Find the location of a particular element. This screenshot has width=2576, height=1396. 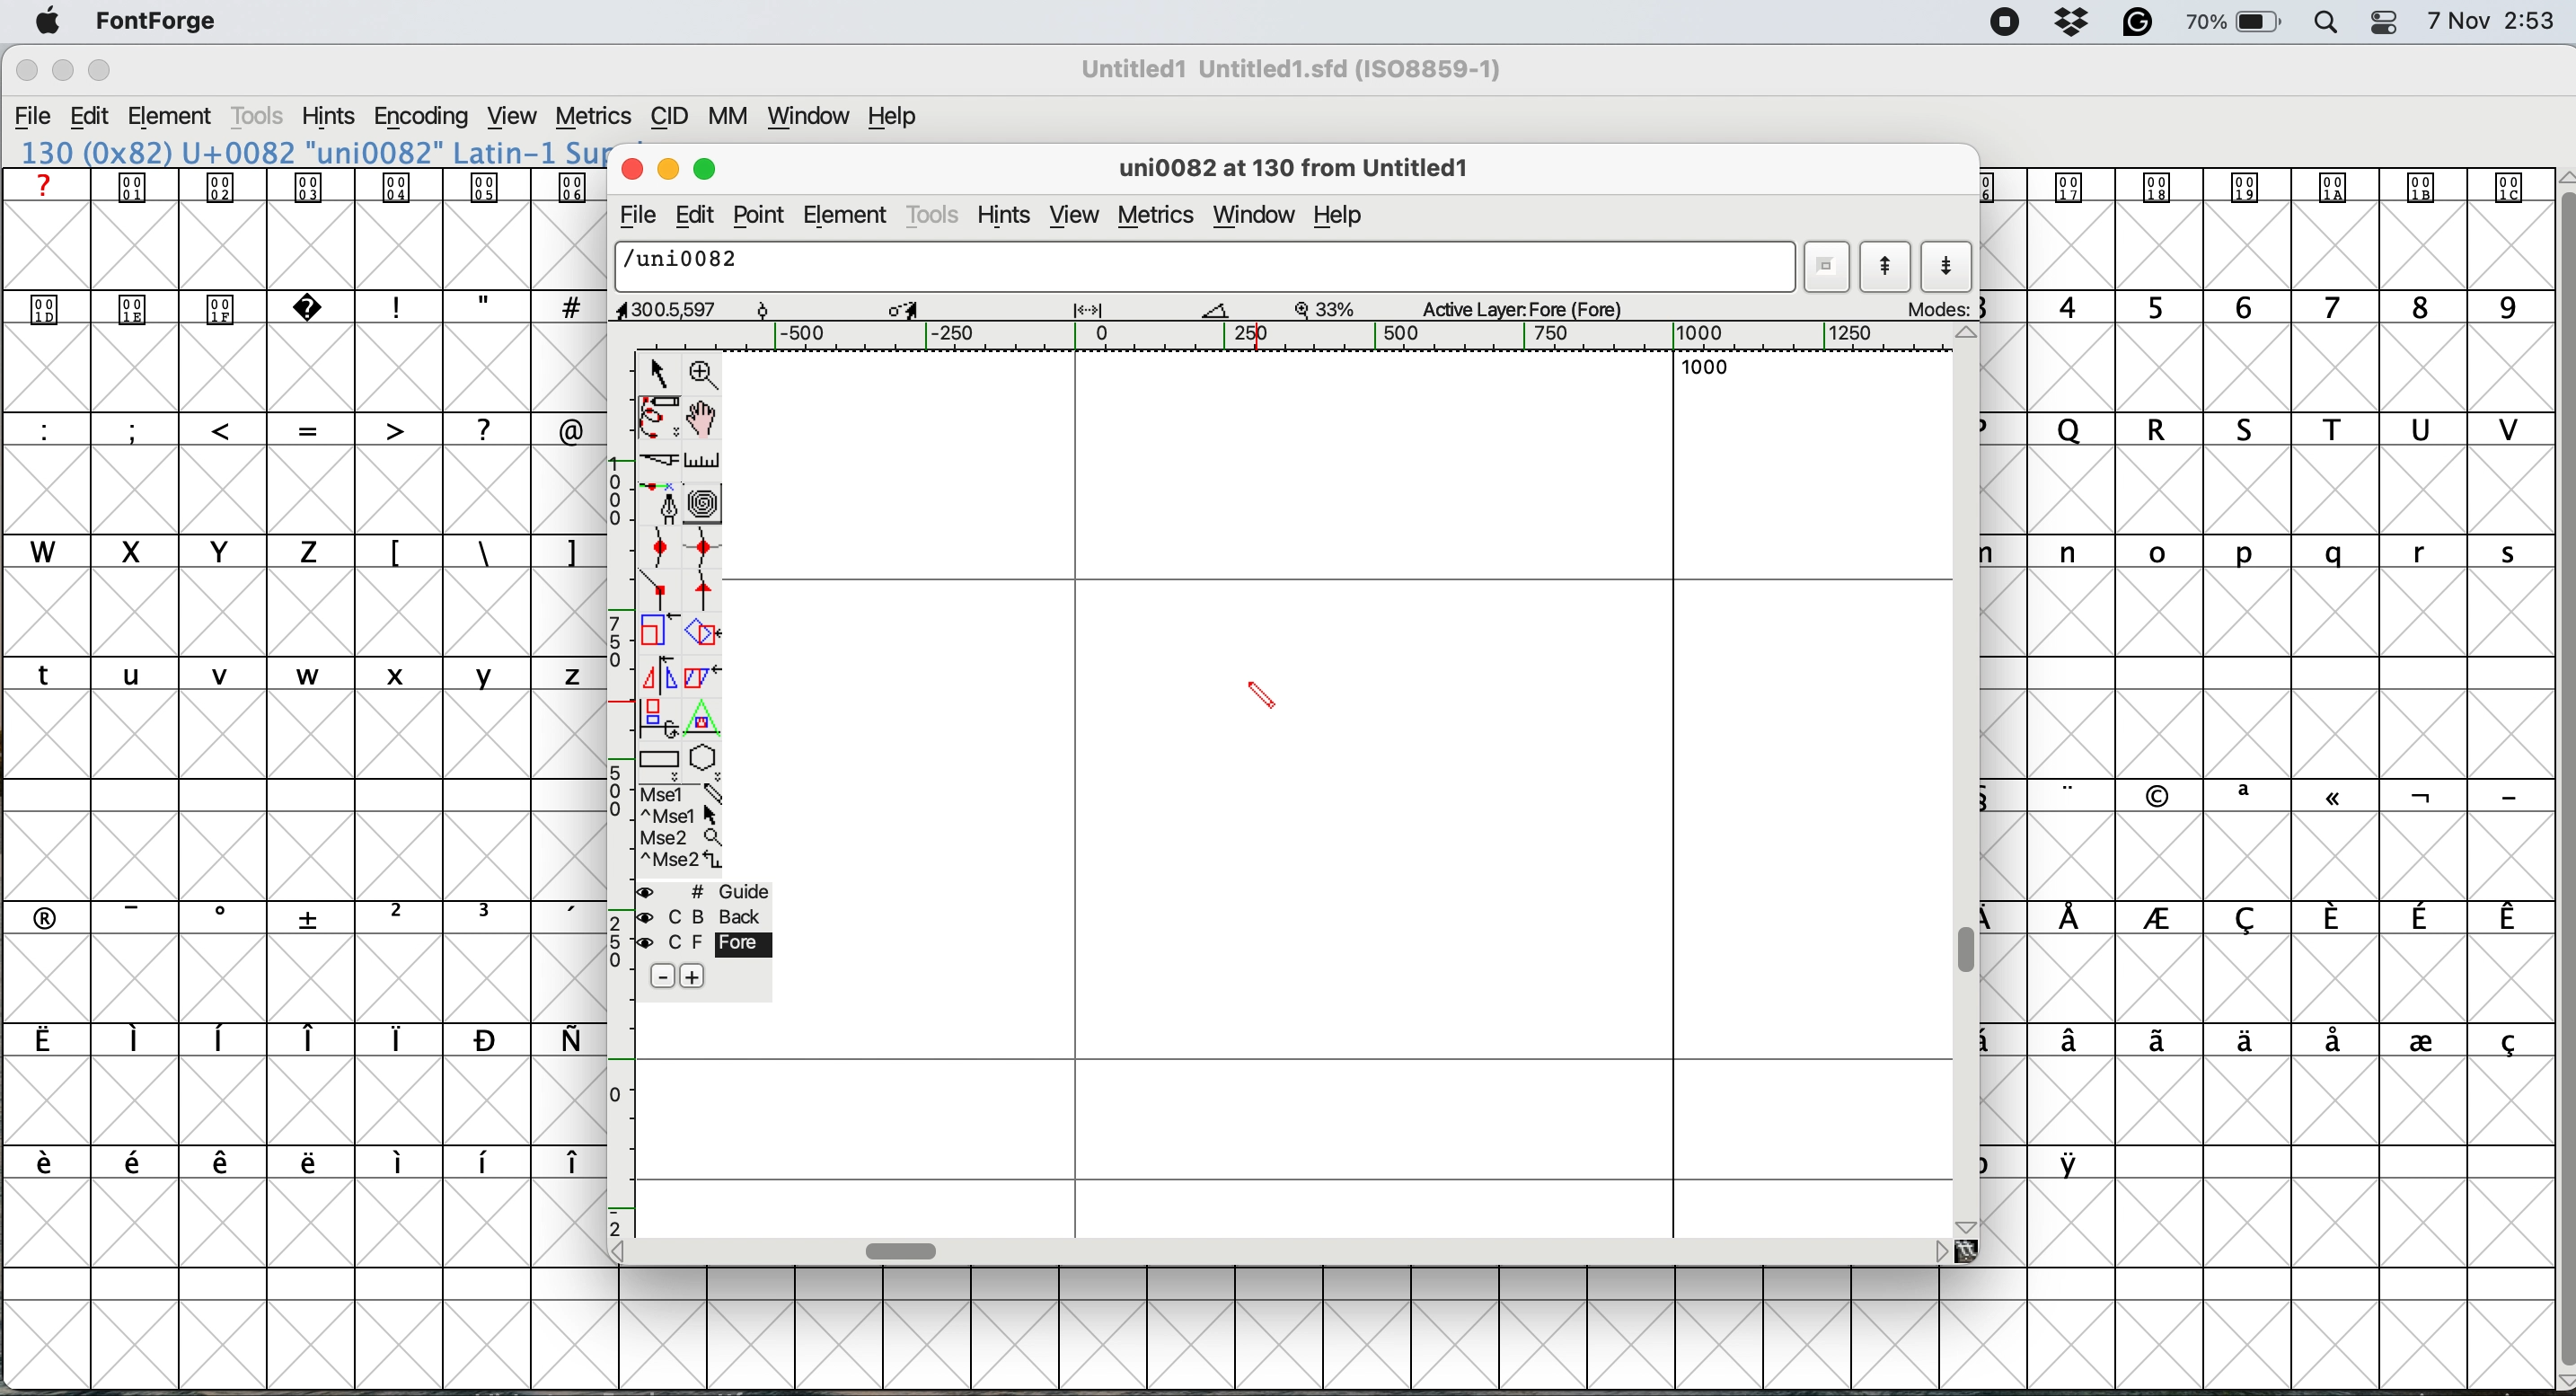

cid is located at coordinates (672, 118).